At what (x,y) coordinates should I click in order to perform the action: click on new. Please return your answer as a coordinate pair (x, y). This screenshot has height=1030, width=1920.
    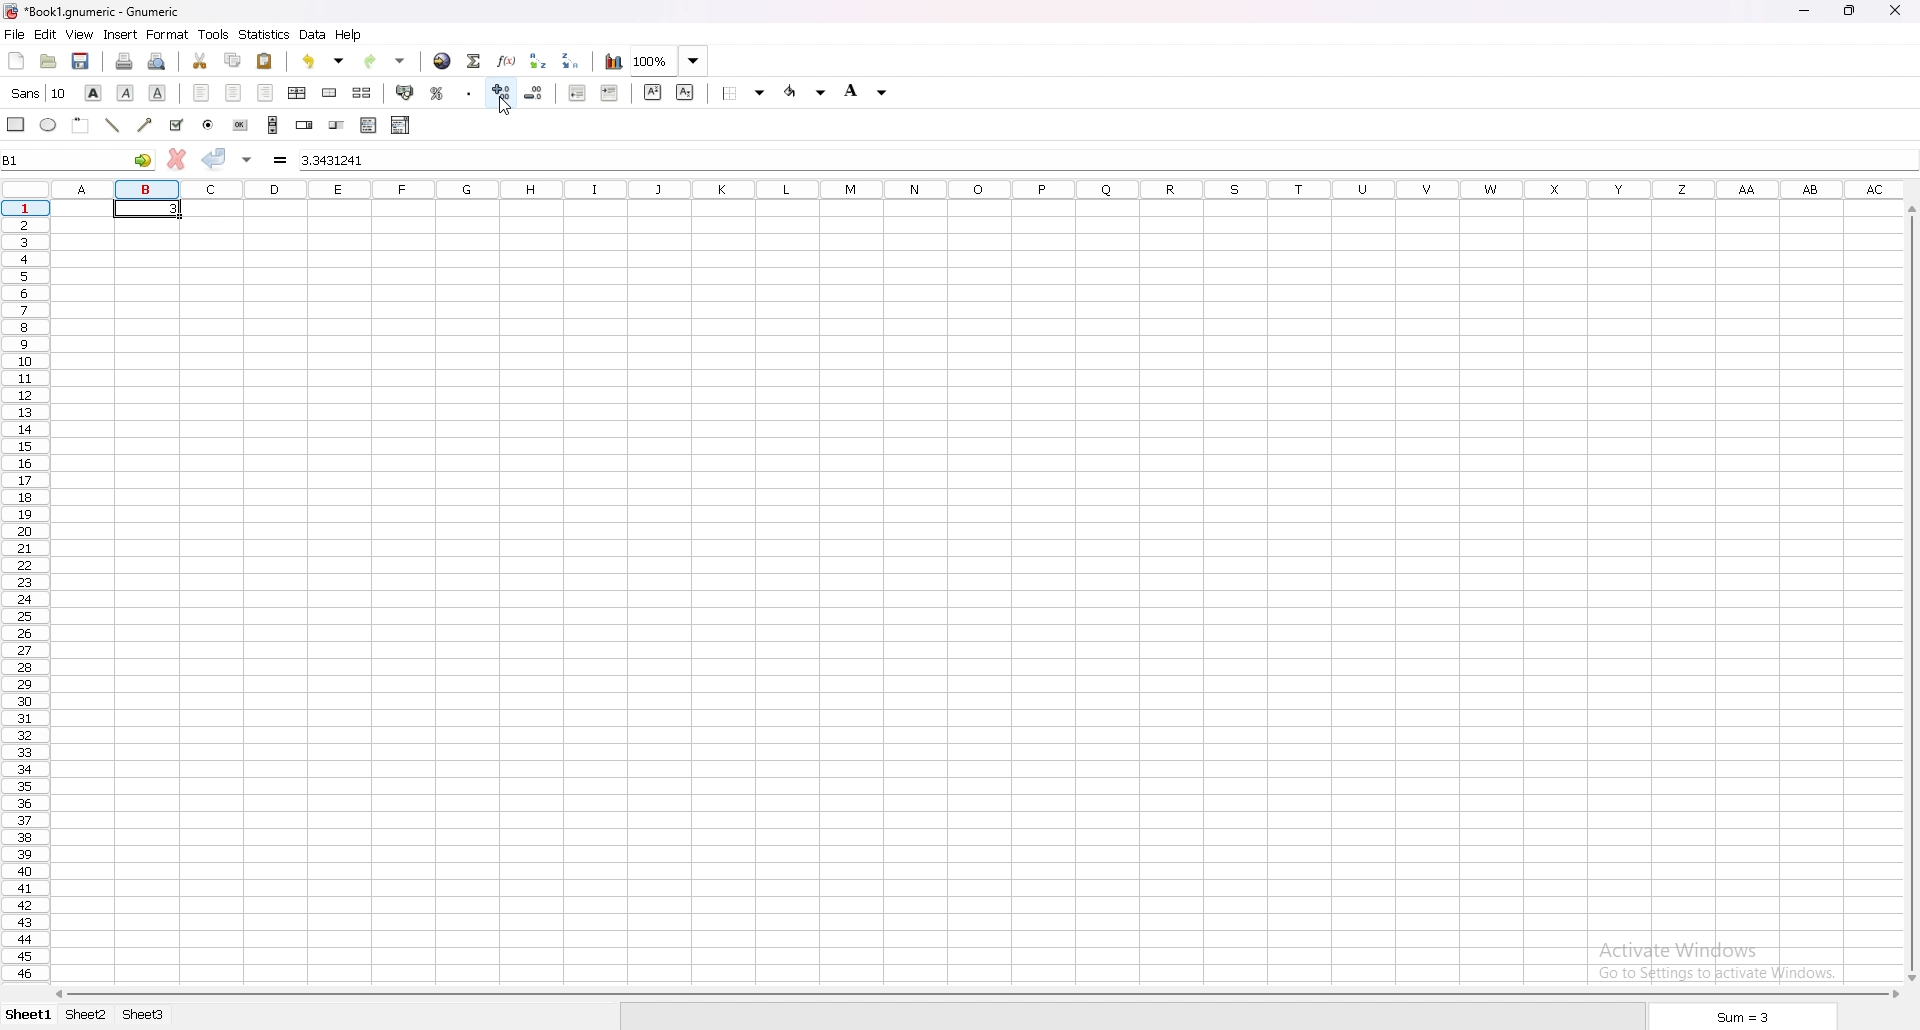
    Looking at the image, I should click on (17, 59).